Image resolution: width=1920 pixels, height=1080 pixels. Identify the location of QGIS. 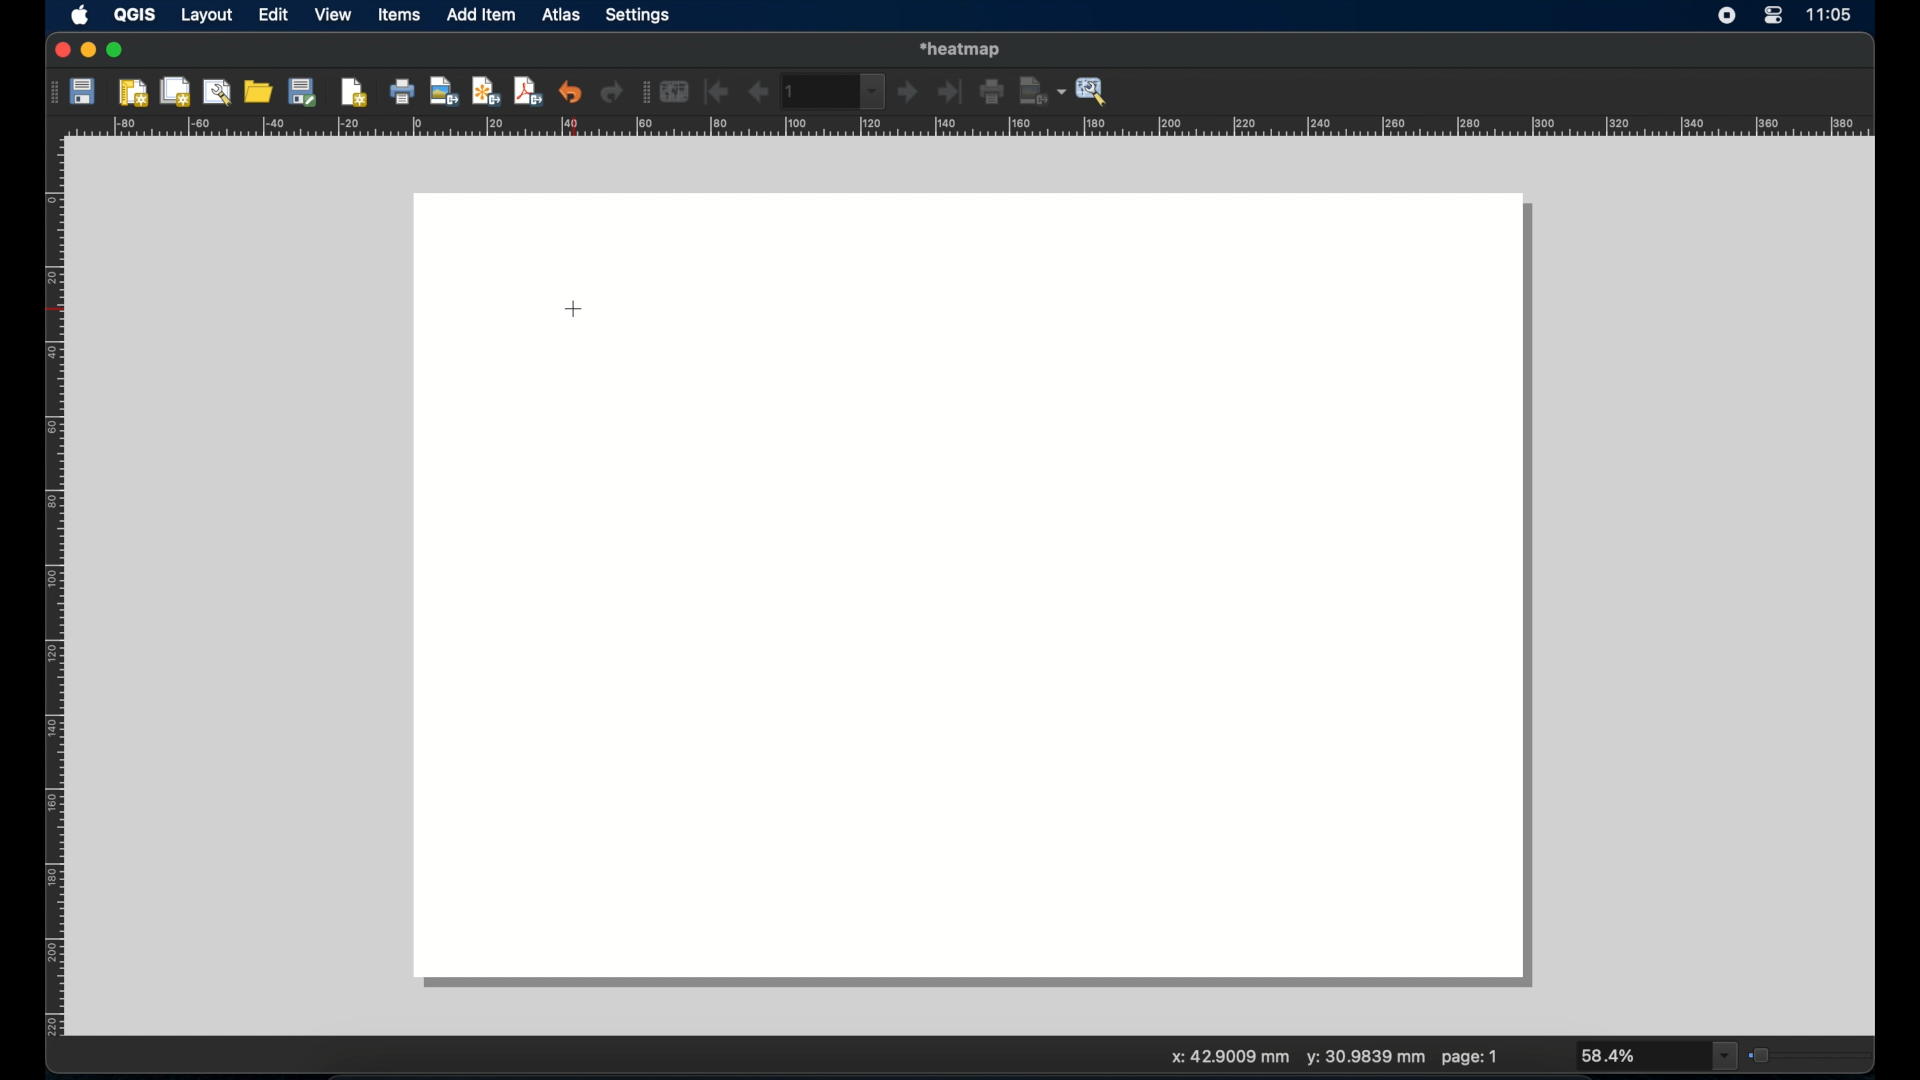
(137, 15).